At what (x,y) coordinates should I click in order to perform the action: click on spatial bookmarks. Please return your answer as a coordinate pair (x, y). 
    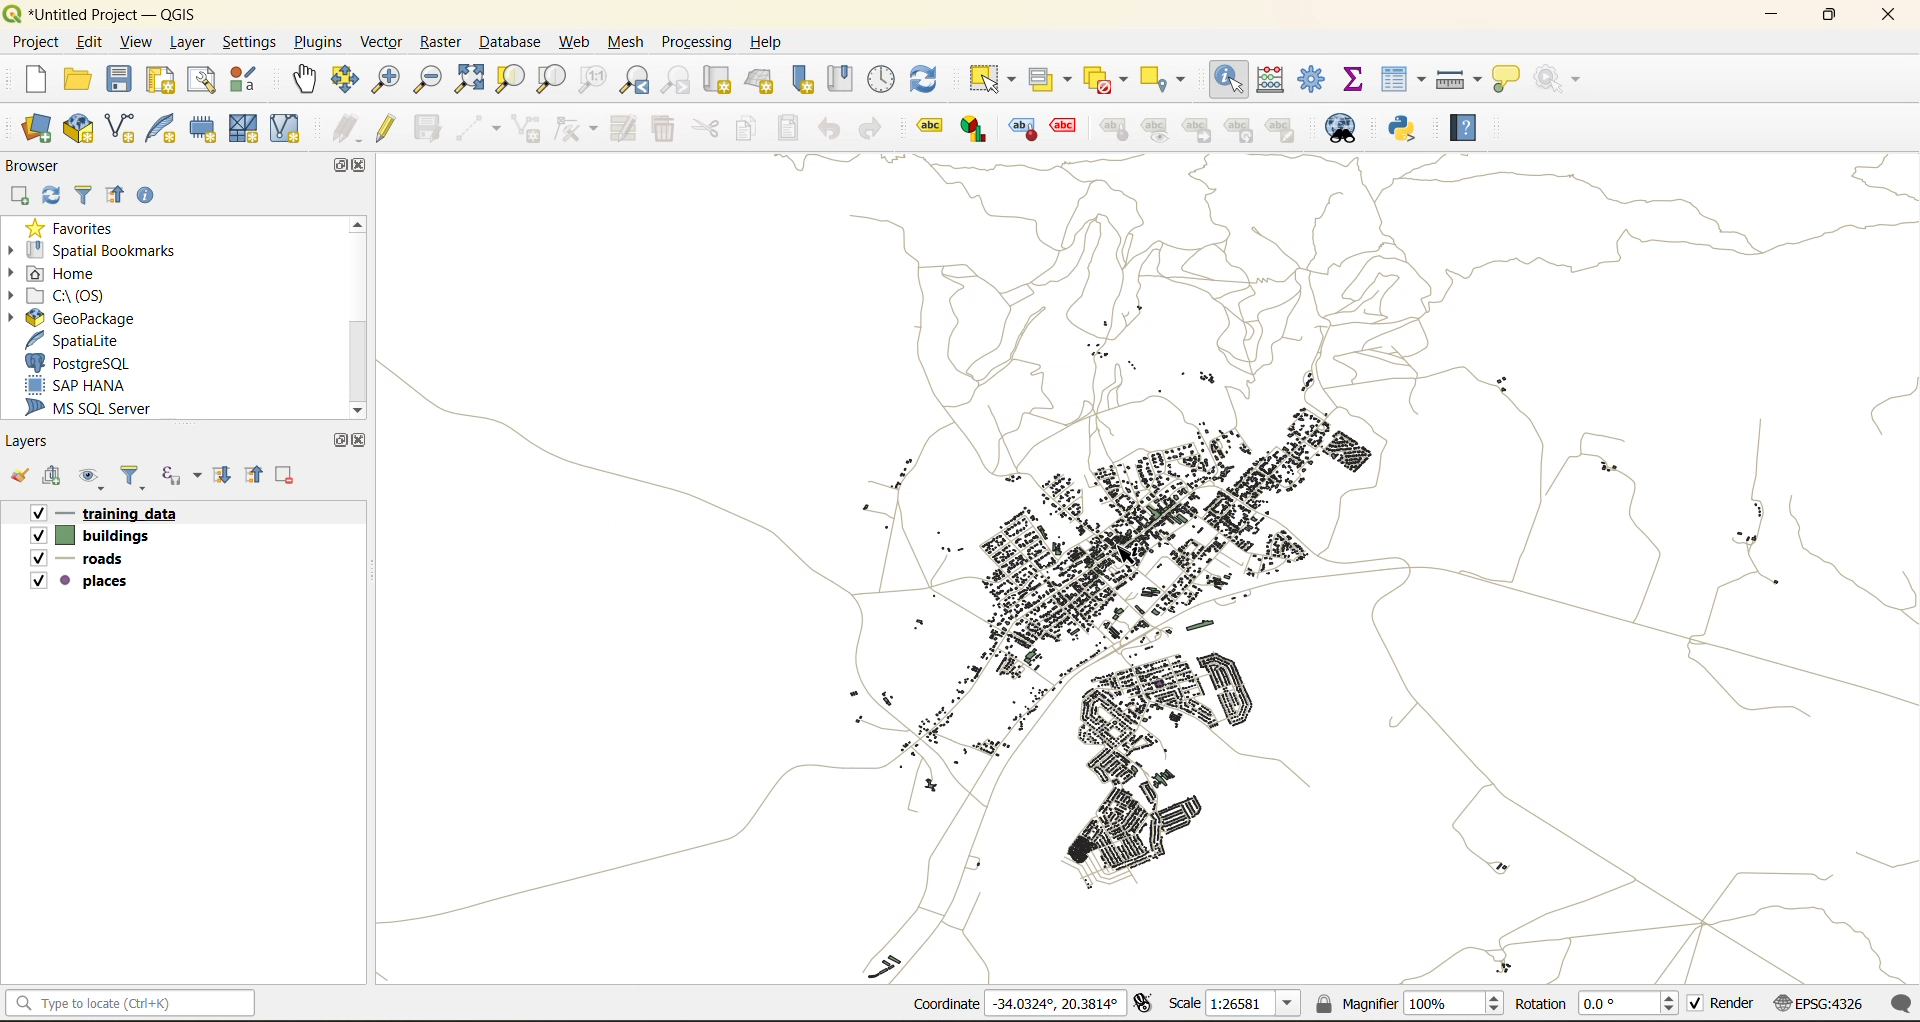
    Looking at the image, I should click on (105, 250).